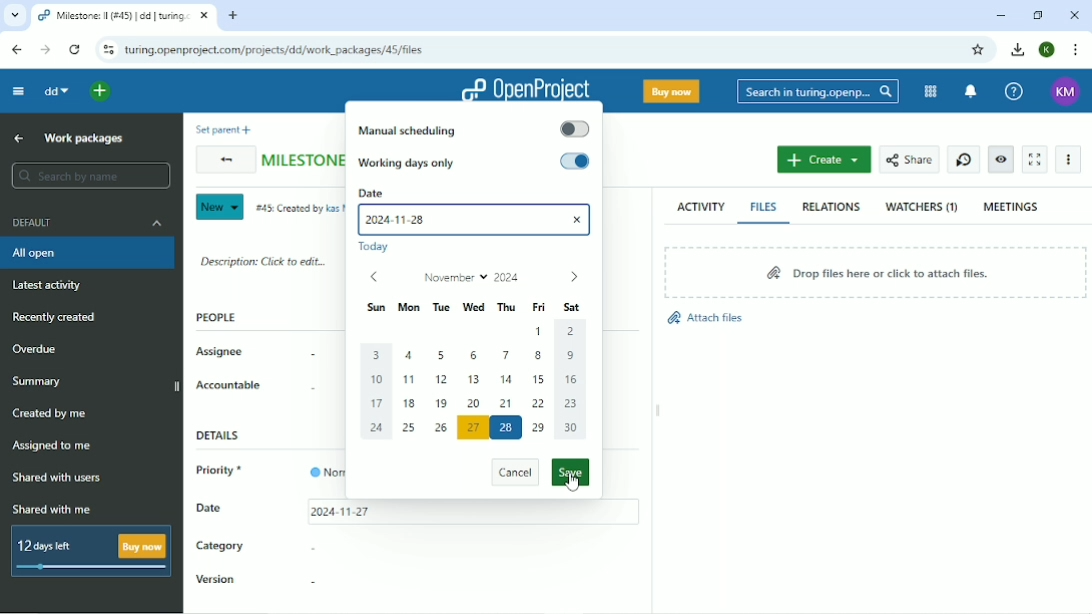  I want to click on Collapse project menu, so click(17, 92).